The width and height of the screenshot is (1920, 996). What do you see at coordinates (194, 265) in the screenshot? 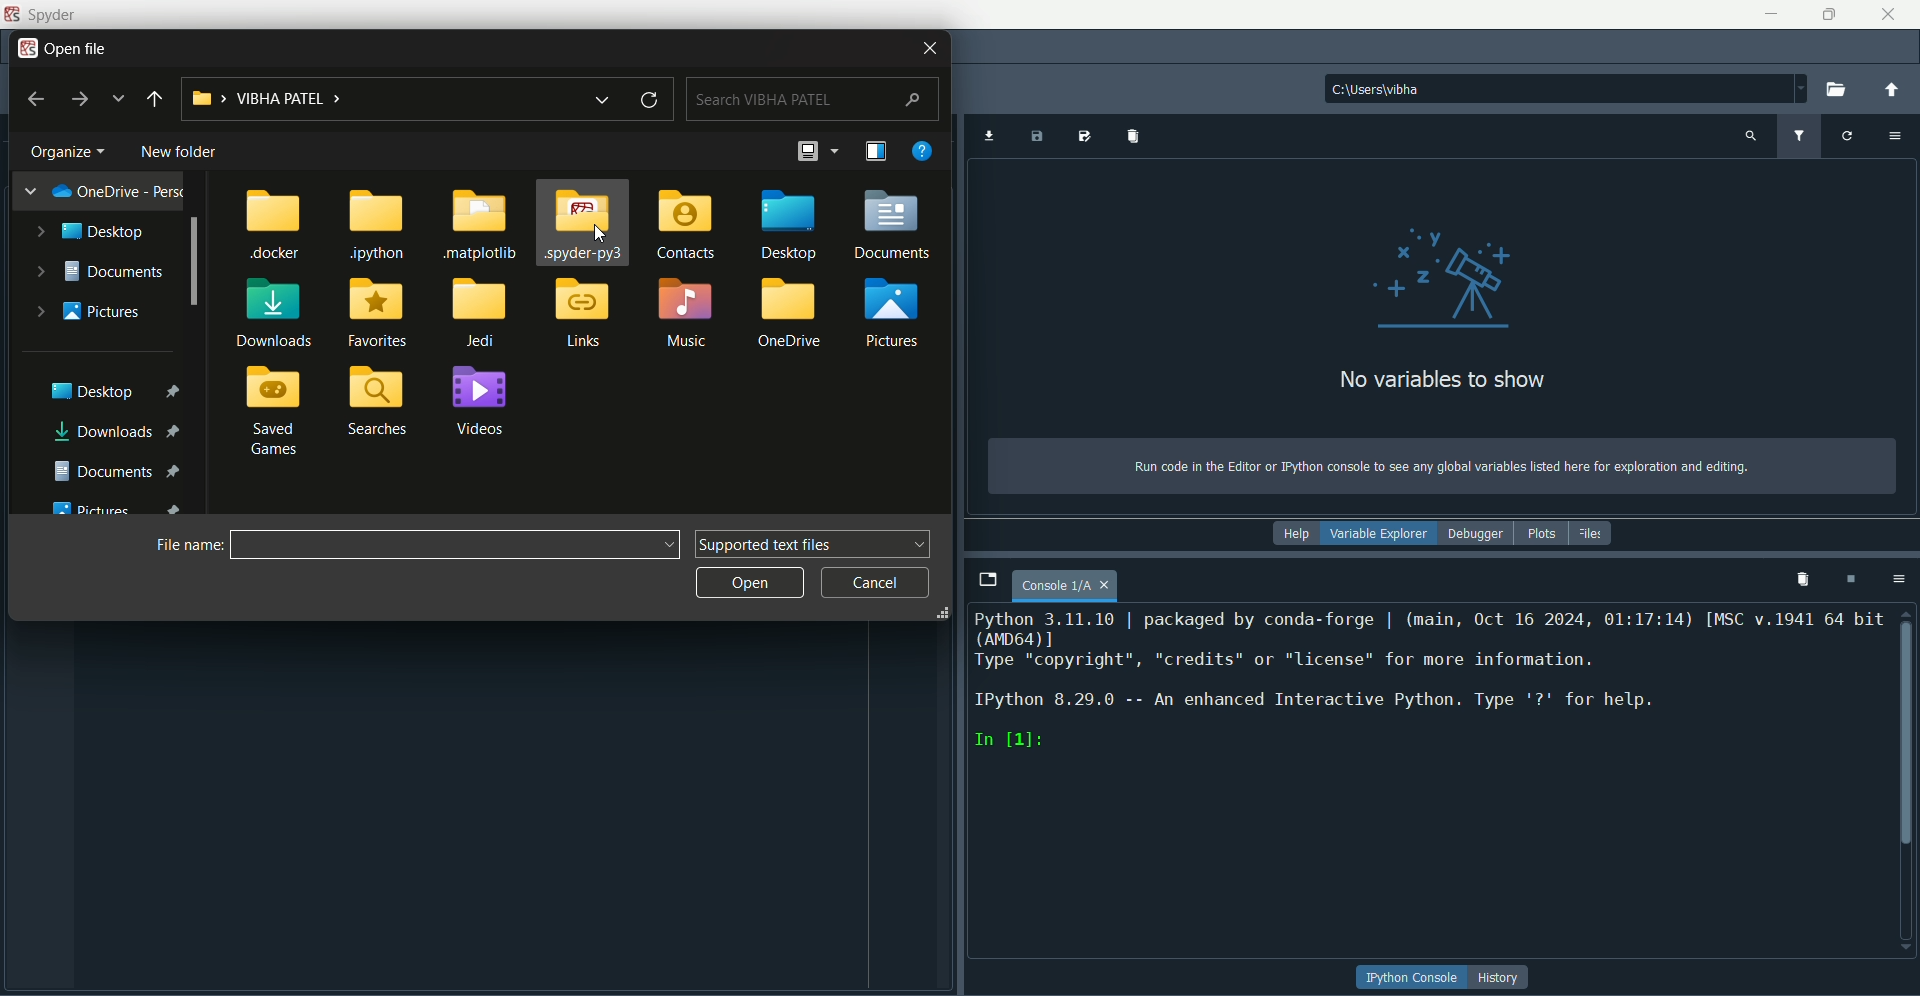
I see `Scrollbar` at bounding box center [194, 265].